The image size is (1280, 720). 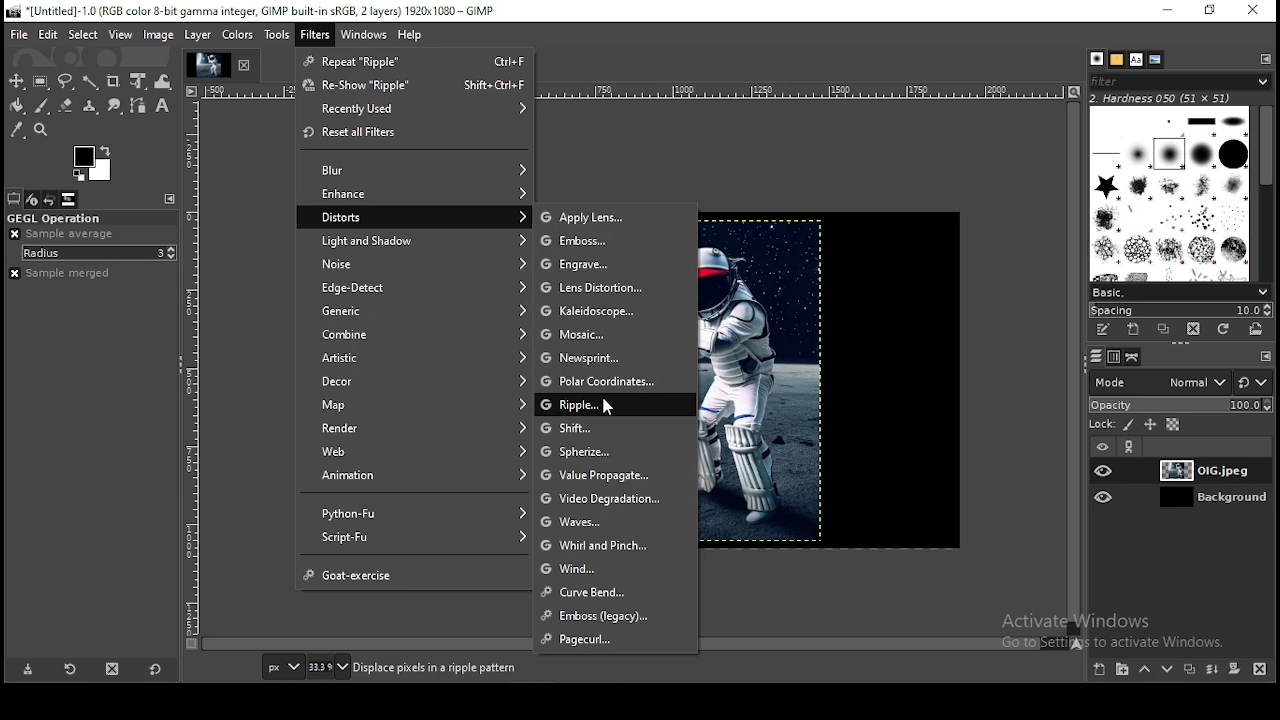 I want to click on spherize, so click(x=591, y=449).